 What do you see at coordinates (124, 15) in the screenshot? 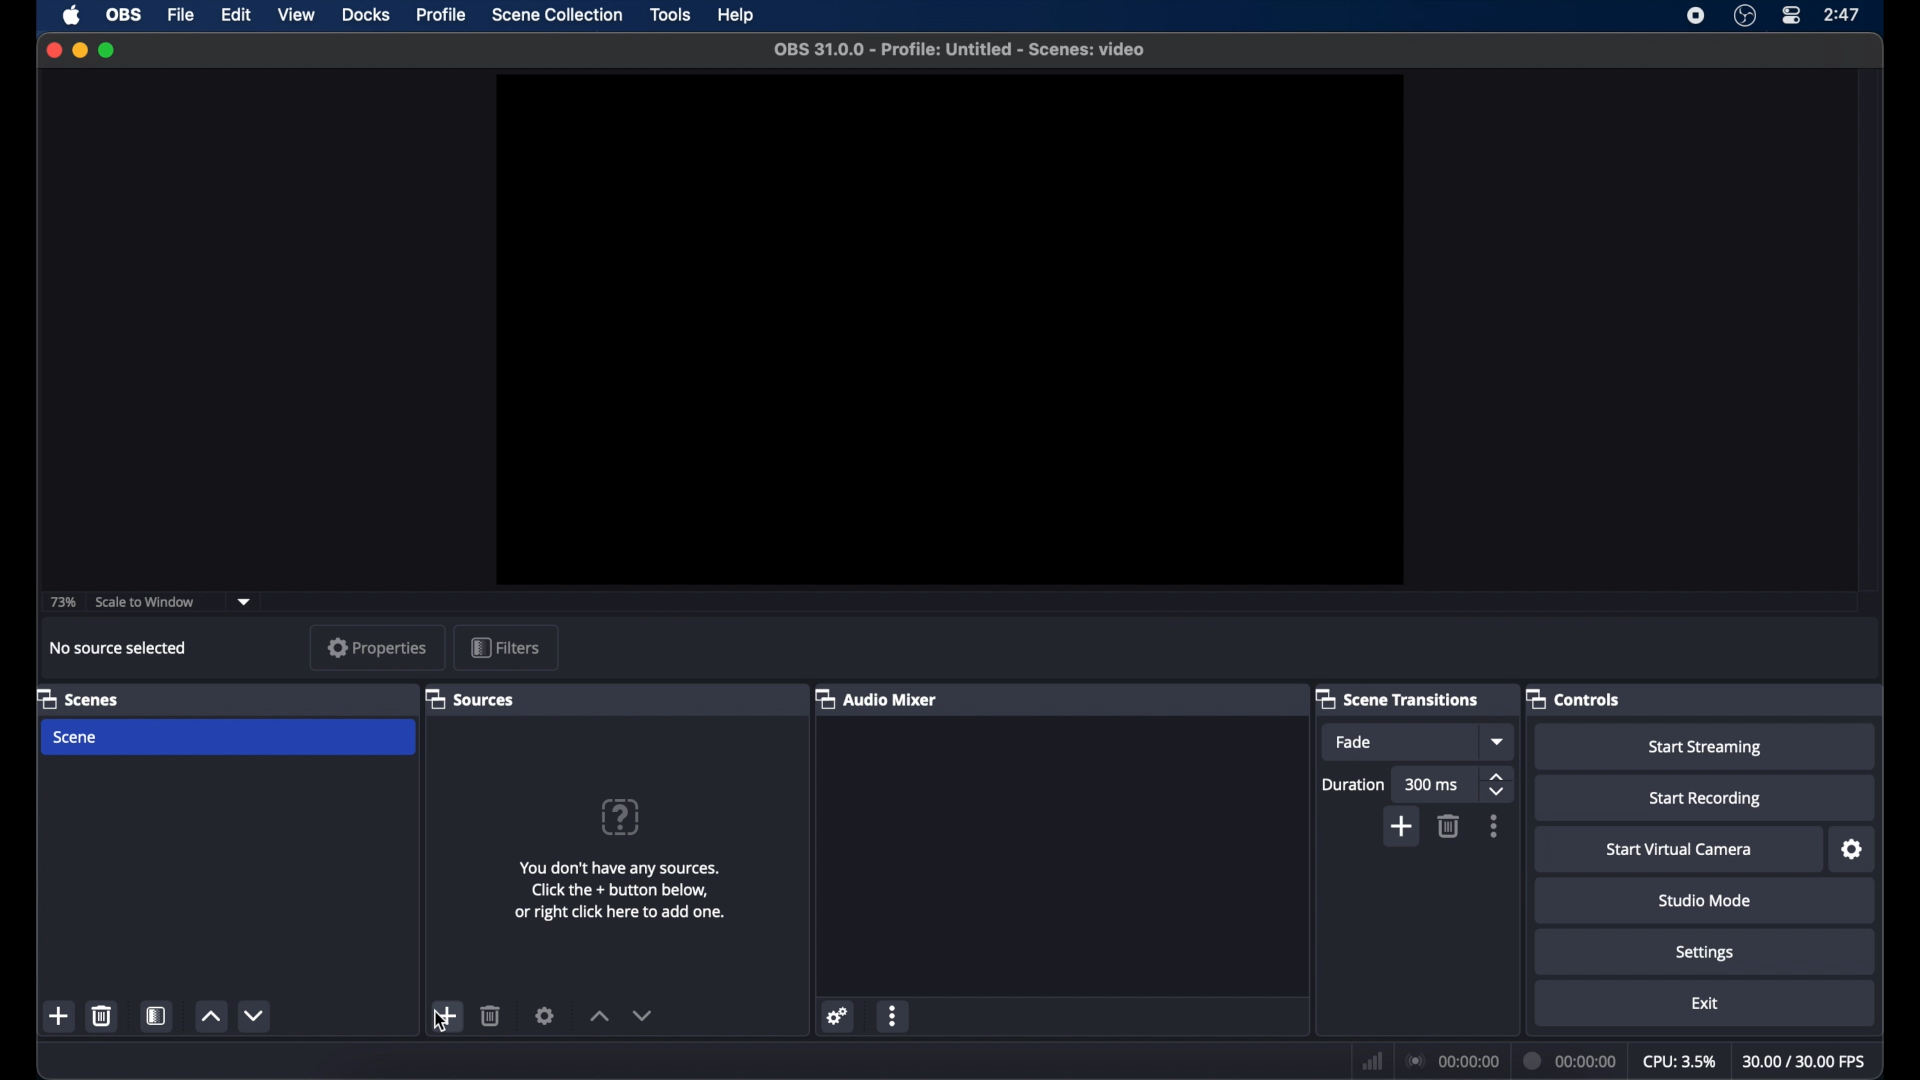
I see `obs` at bounding box center [124, 15].